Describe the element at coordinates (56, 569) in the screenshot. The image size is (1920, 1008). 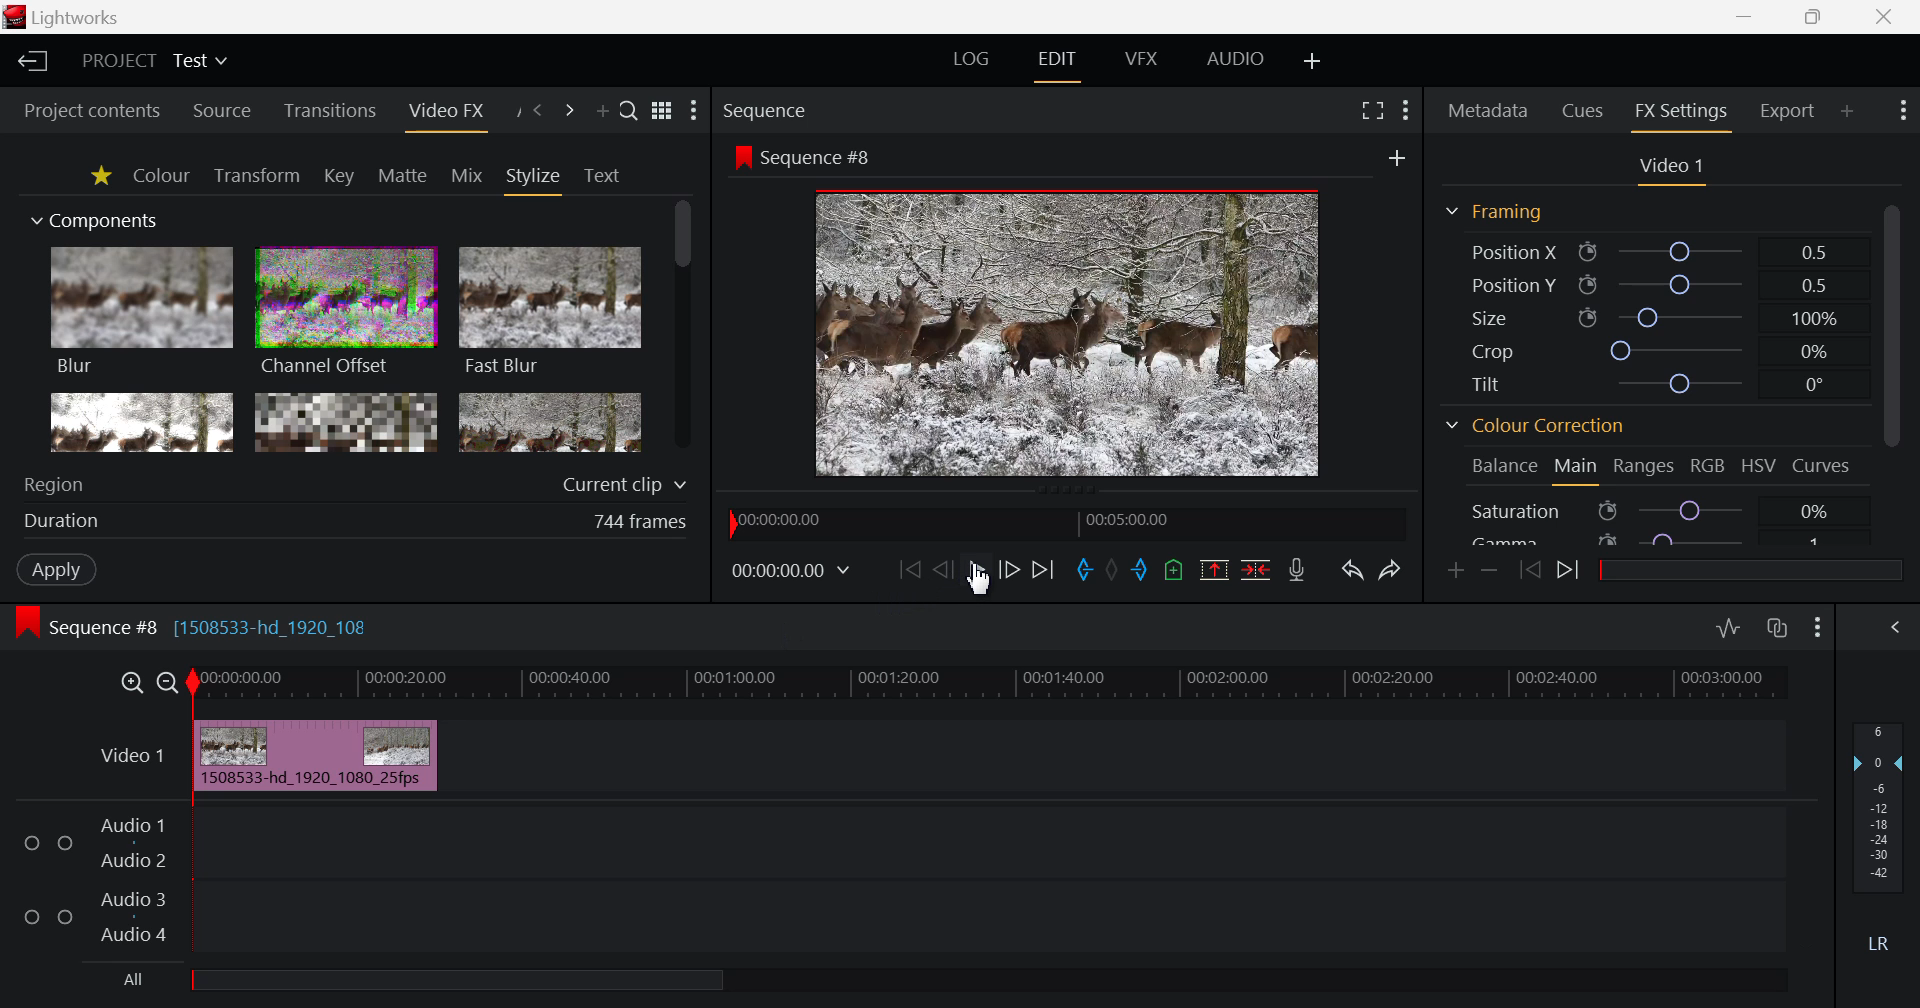
I see `Apply` at that location.